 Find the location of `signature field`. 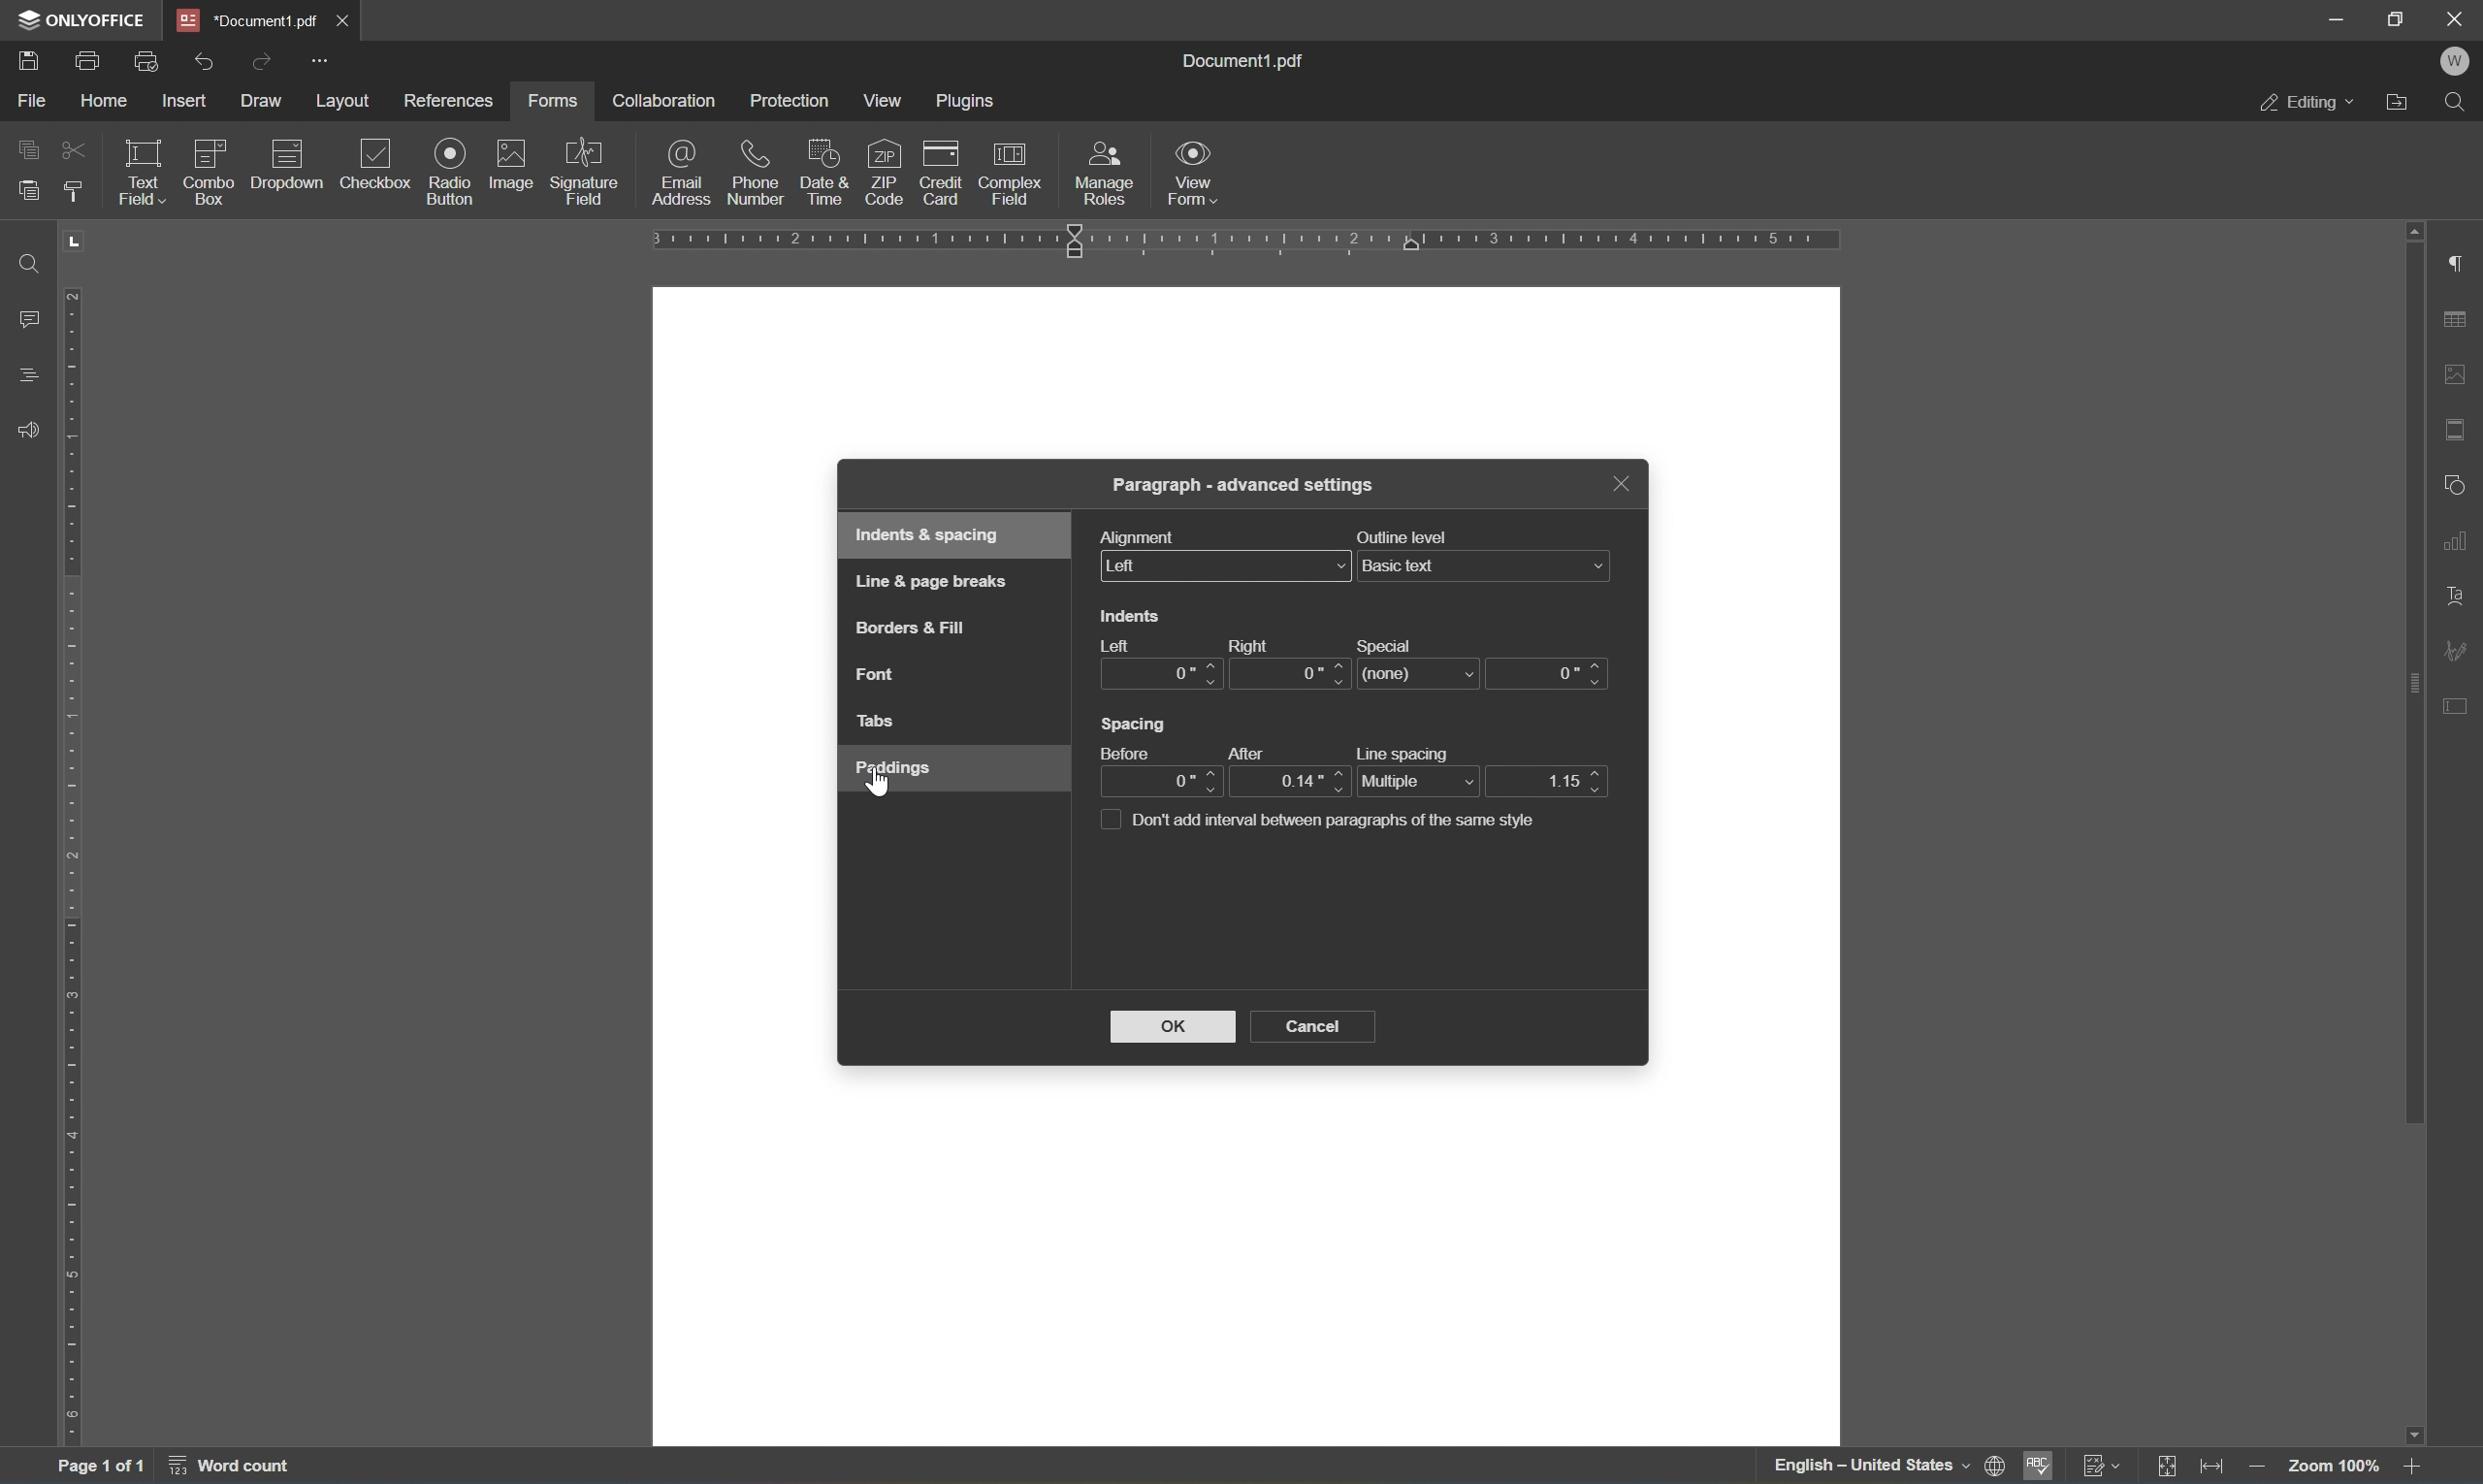

signature field is located at coordinates (585, 174).